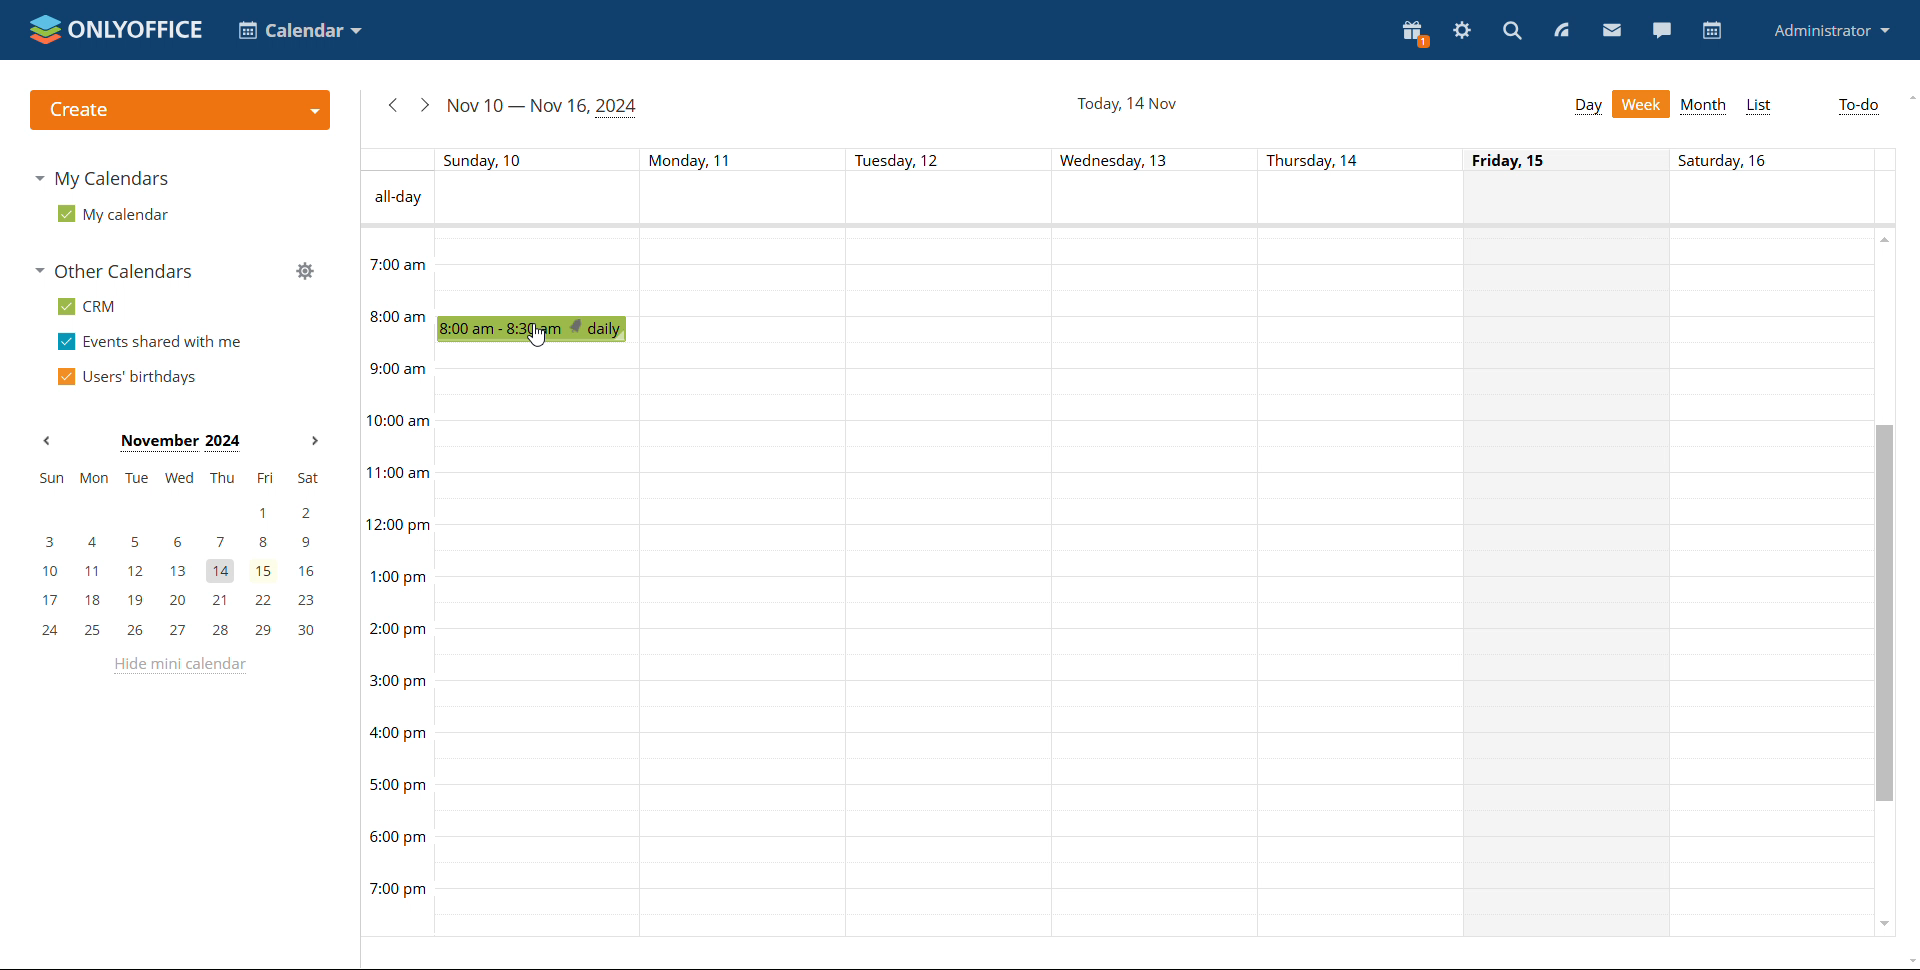 The height and width of the screenshot is (970, 1920). Describe the element at coordinates (1908, 961) in the screenshot. I see `scroll down` at that location.